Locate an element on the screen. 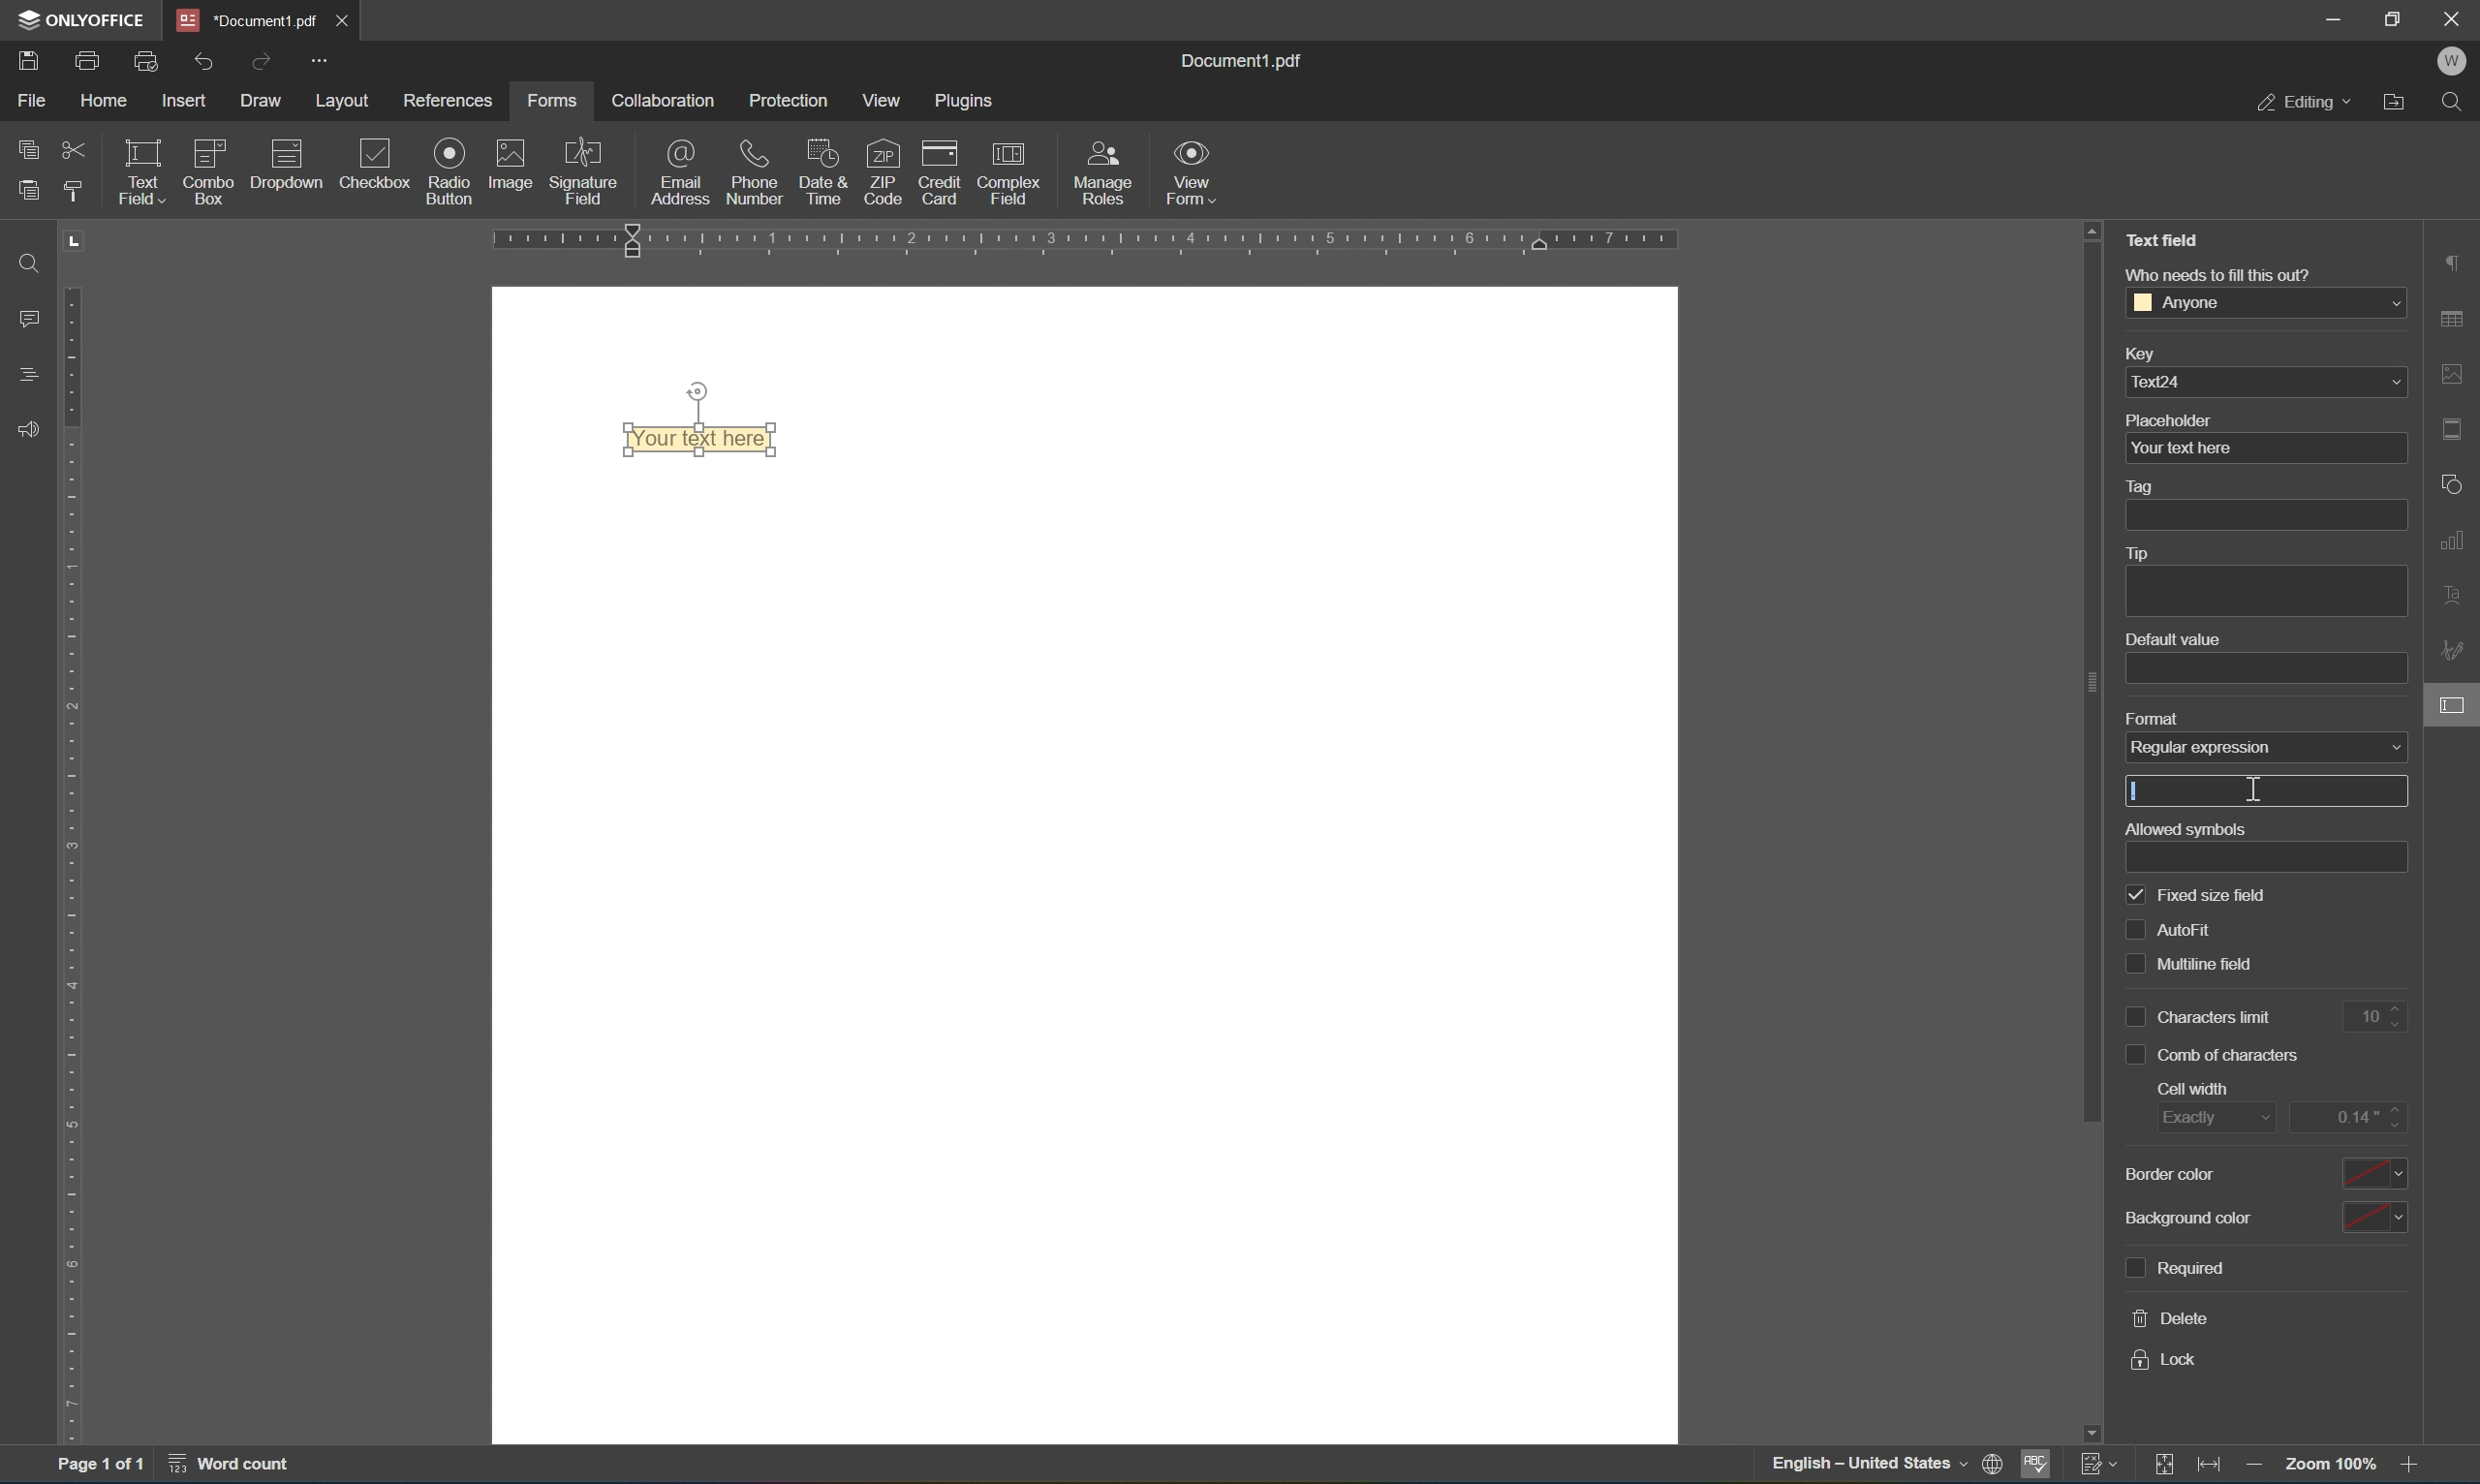 The height and width of the screenshot is (1484, 2480). form settings is located at coordinates (2455, 704).